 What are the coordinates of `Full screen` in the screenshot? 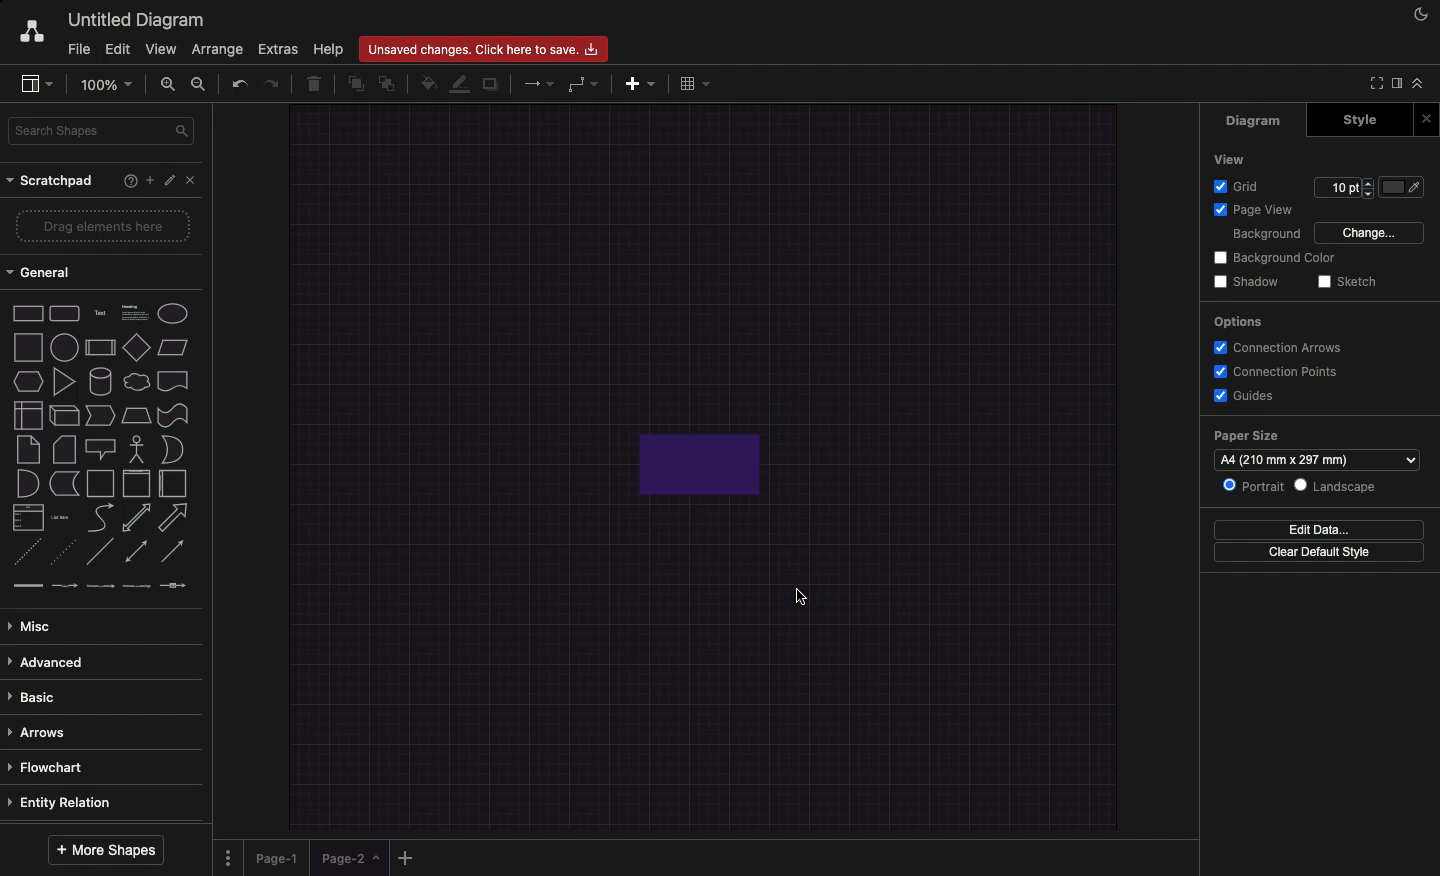 It's located at (1374, 85).